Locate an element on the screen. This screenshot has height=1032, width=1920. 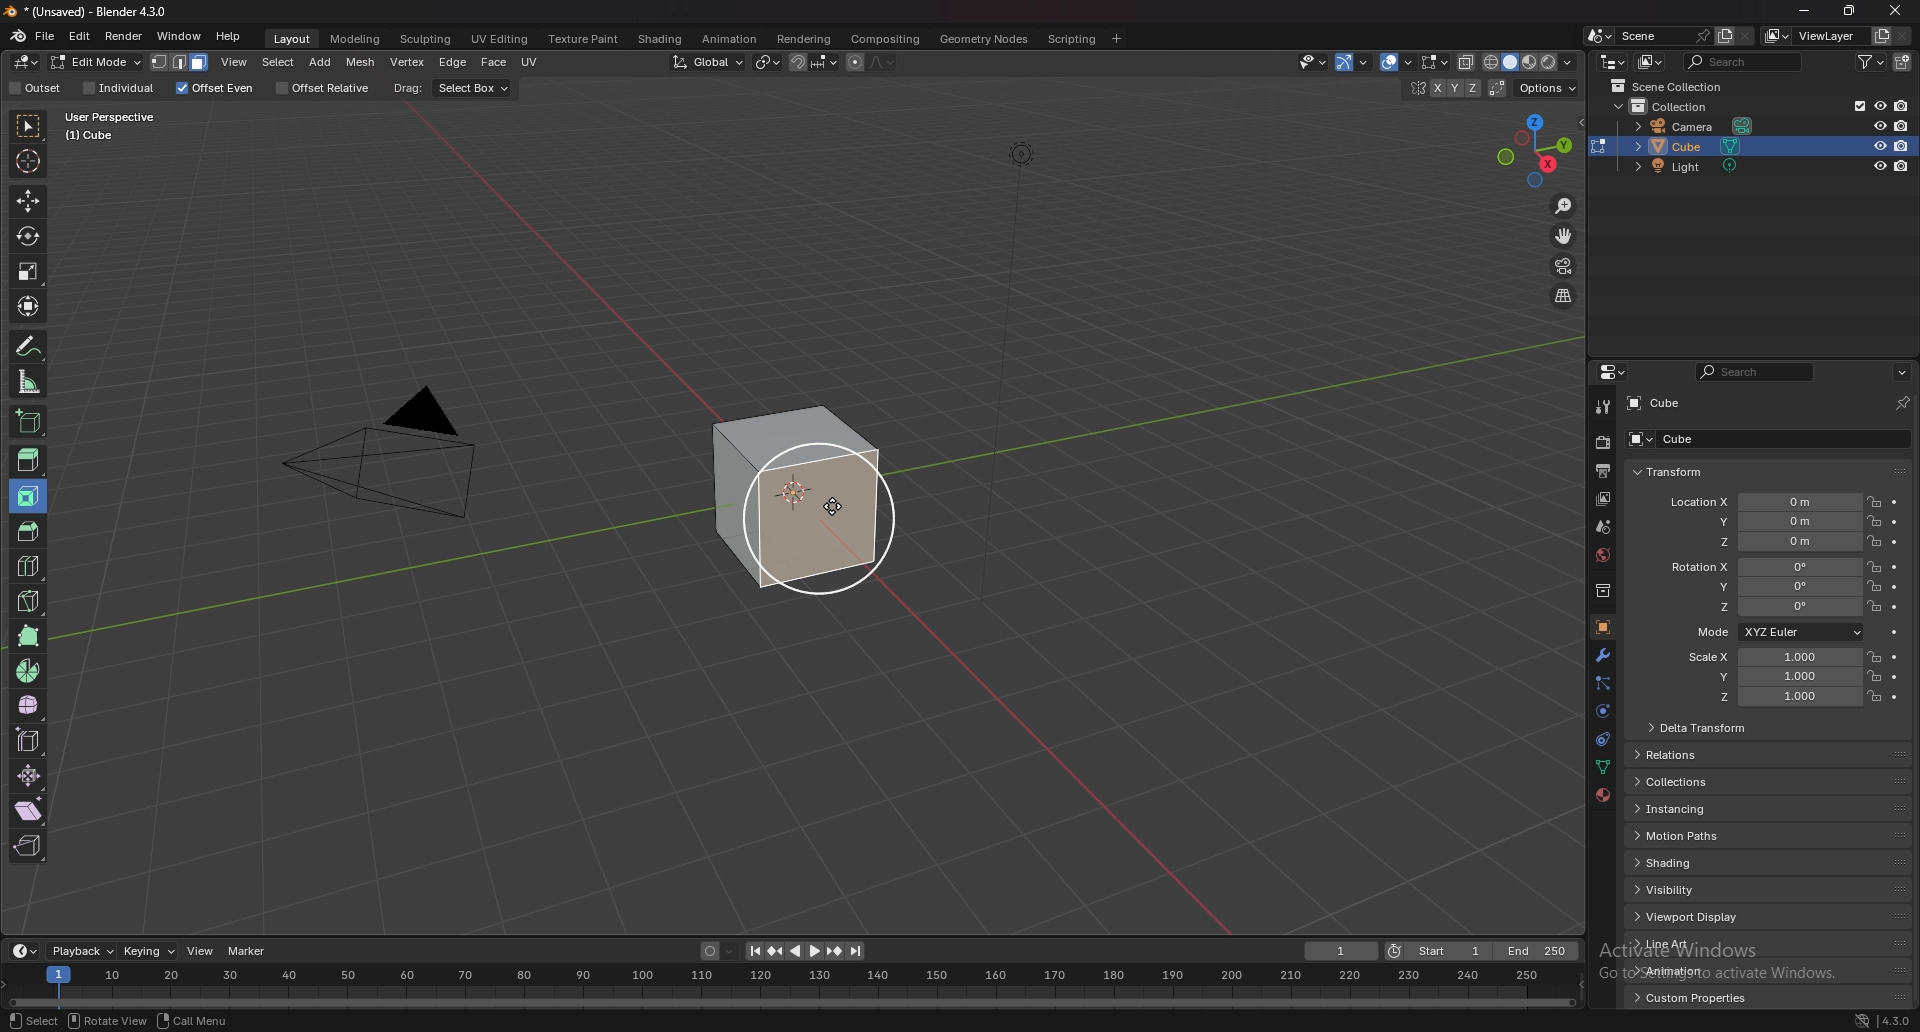
physics is located at coordinates (1601, 741).